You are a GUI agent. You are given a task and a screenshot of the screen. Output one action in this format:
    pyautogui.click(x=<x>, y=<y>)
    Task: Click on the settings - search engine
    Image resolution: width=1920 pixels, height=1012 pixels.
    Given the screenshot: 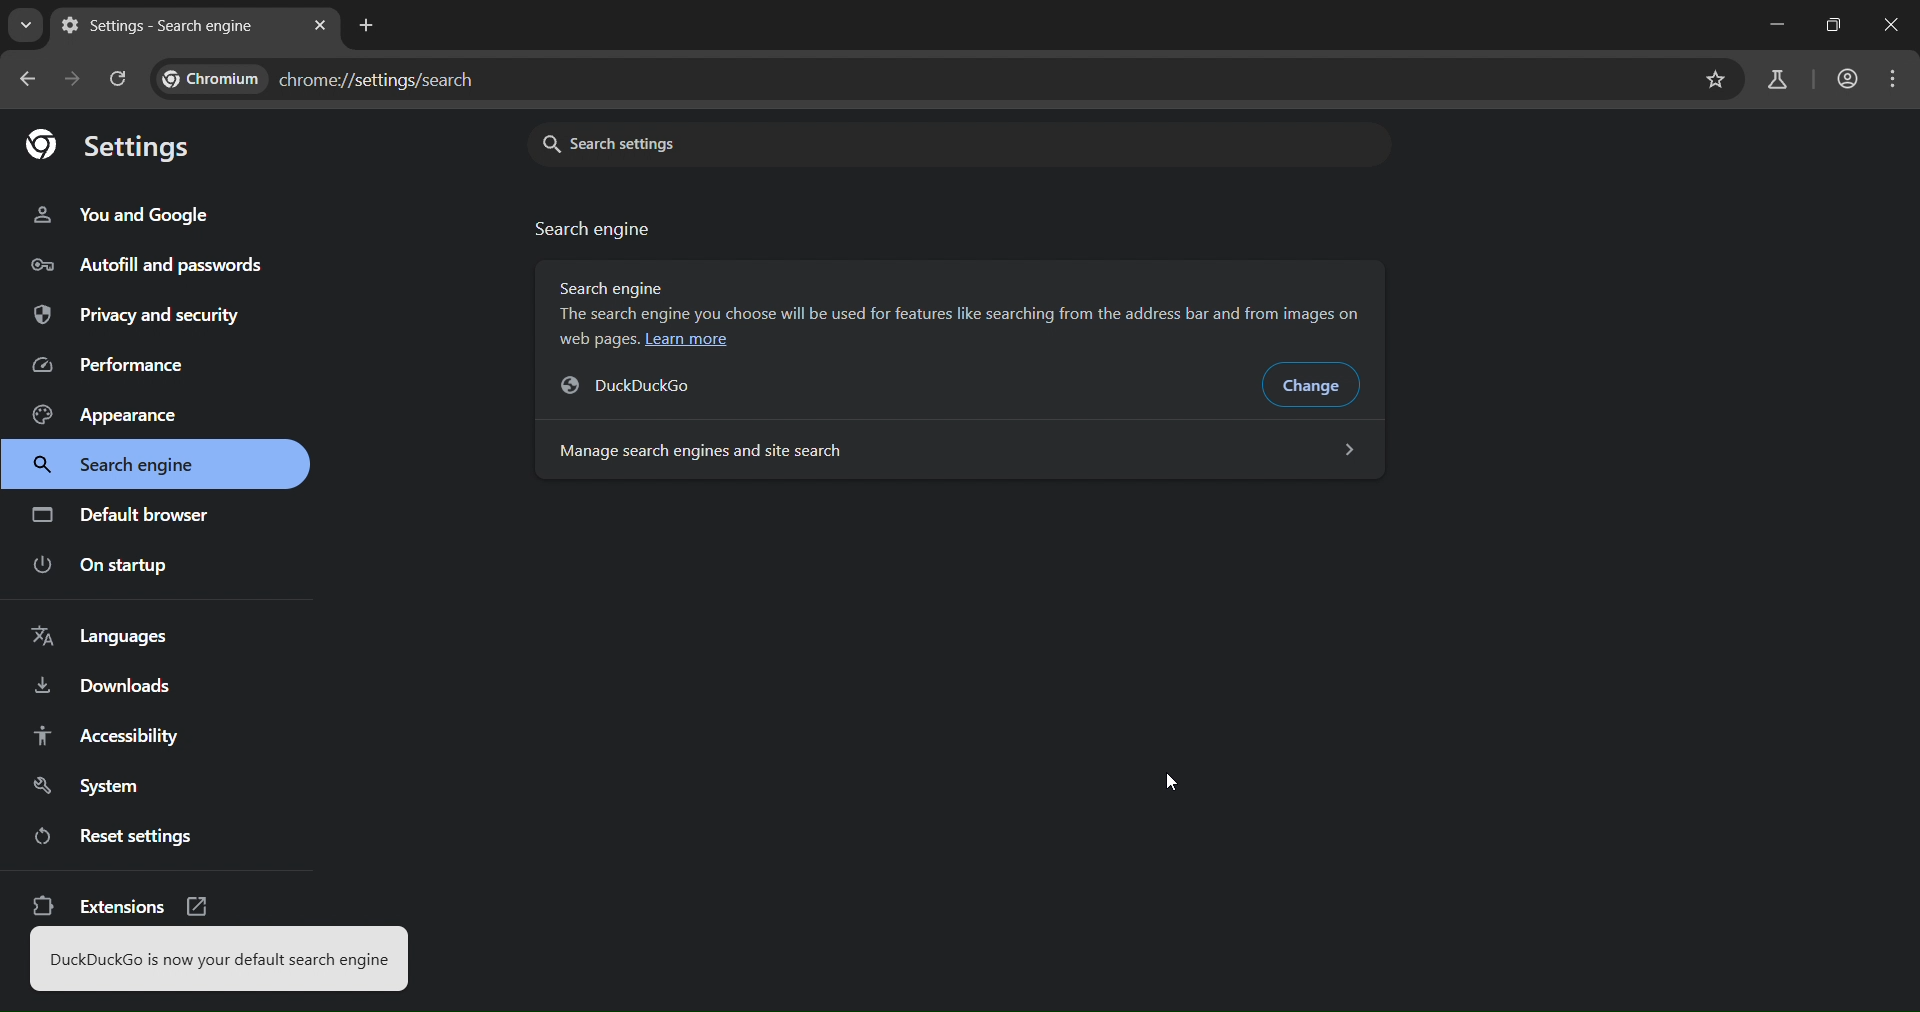 What is the action you would take?
    pyautogui.click(x=163, y=26)
    